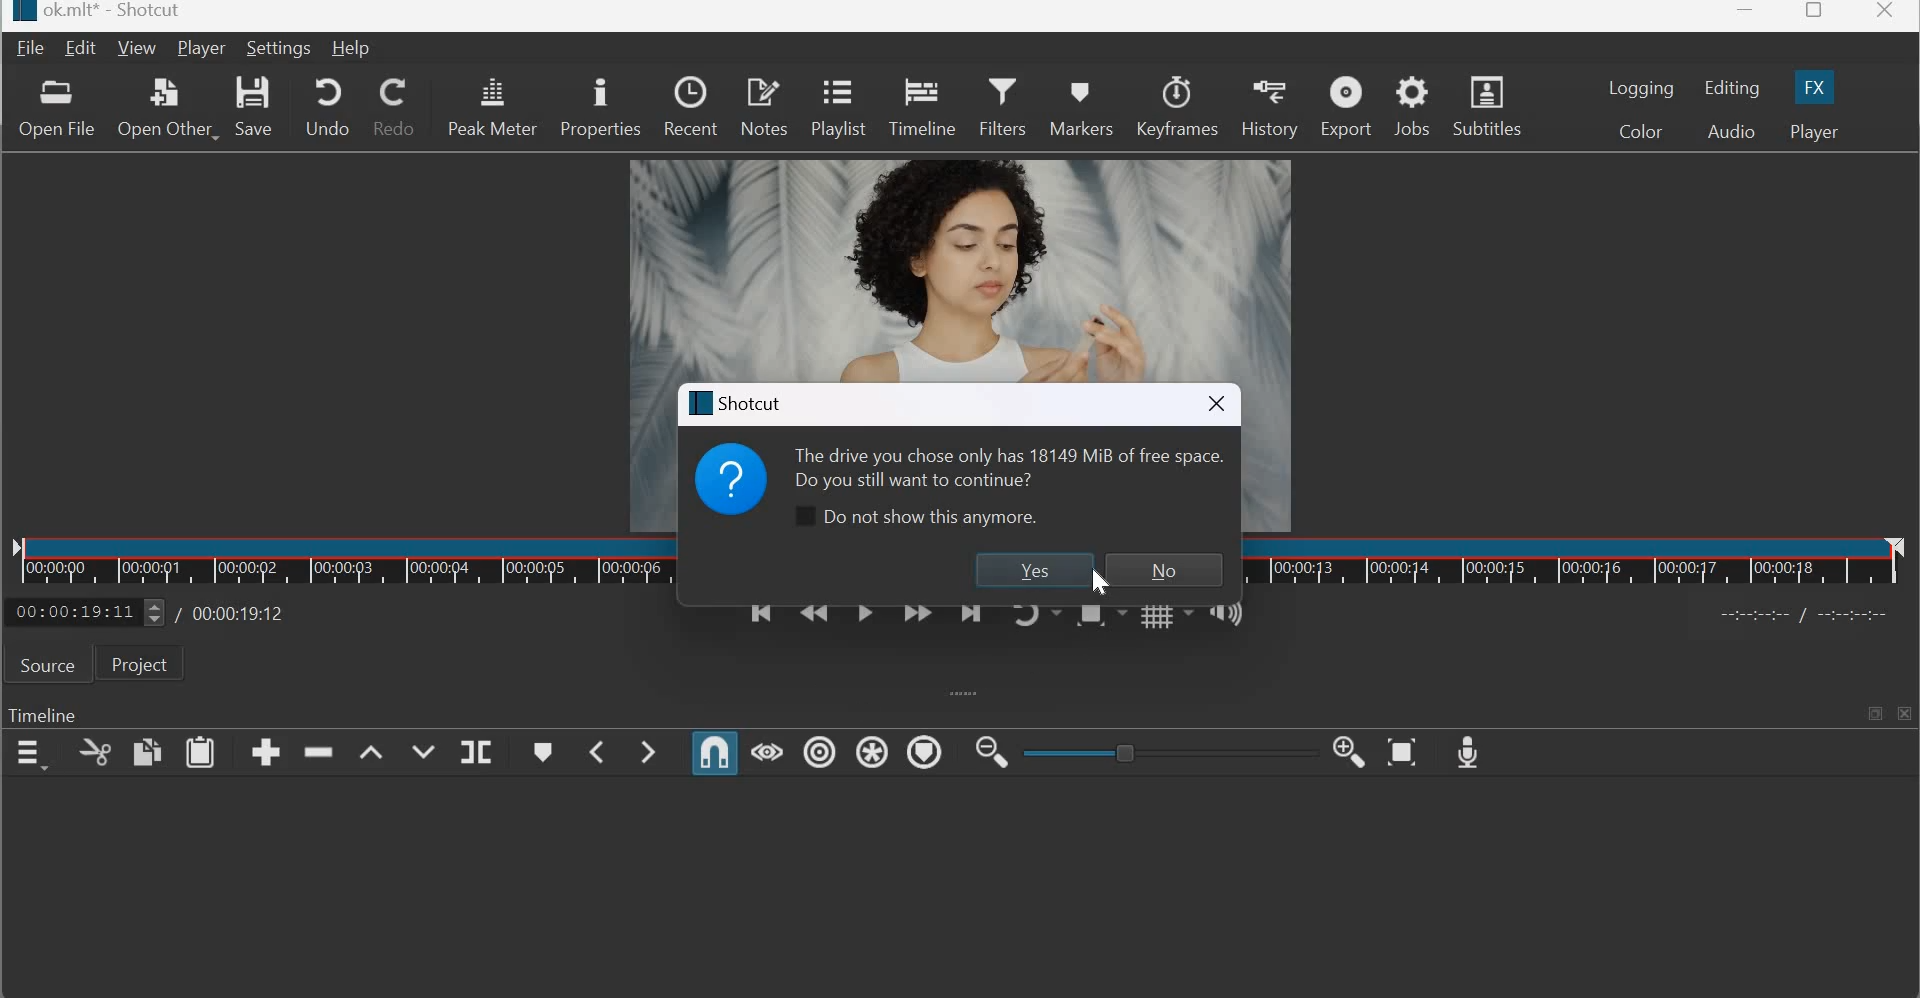 This screenshot has width=1920, height=998. I want to click on ripple delete, so click(320, 751).